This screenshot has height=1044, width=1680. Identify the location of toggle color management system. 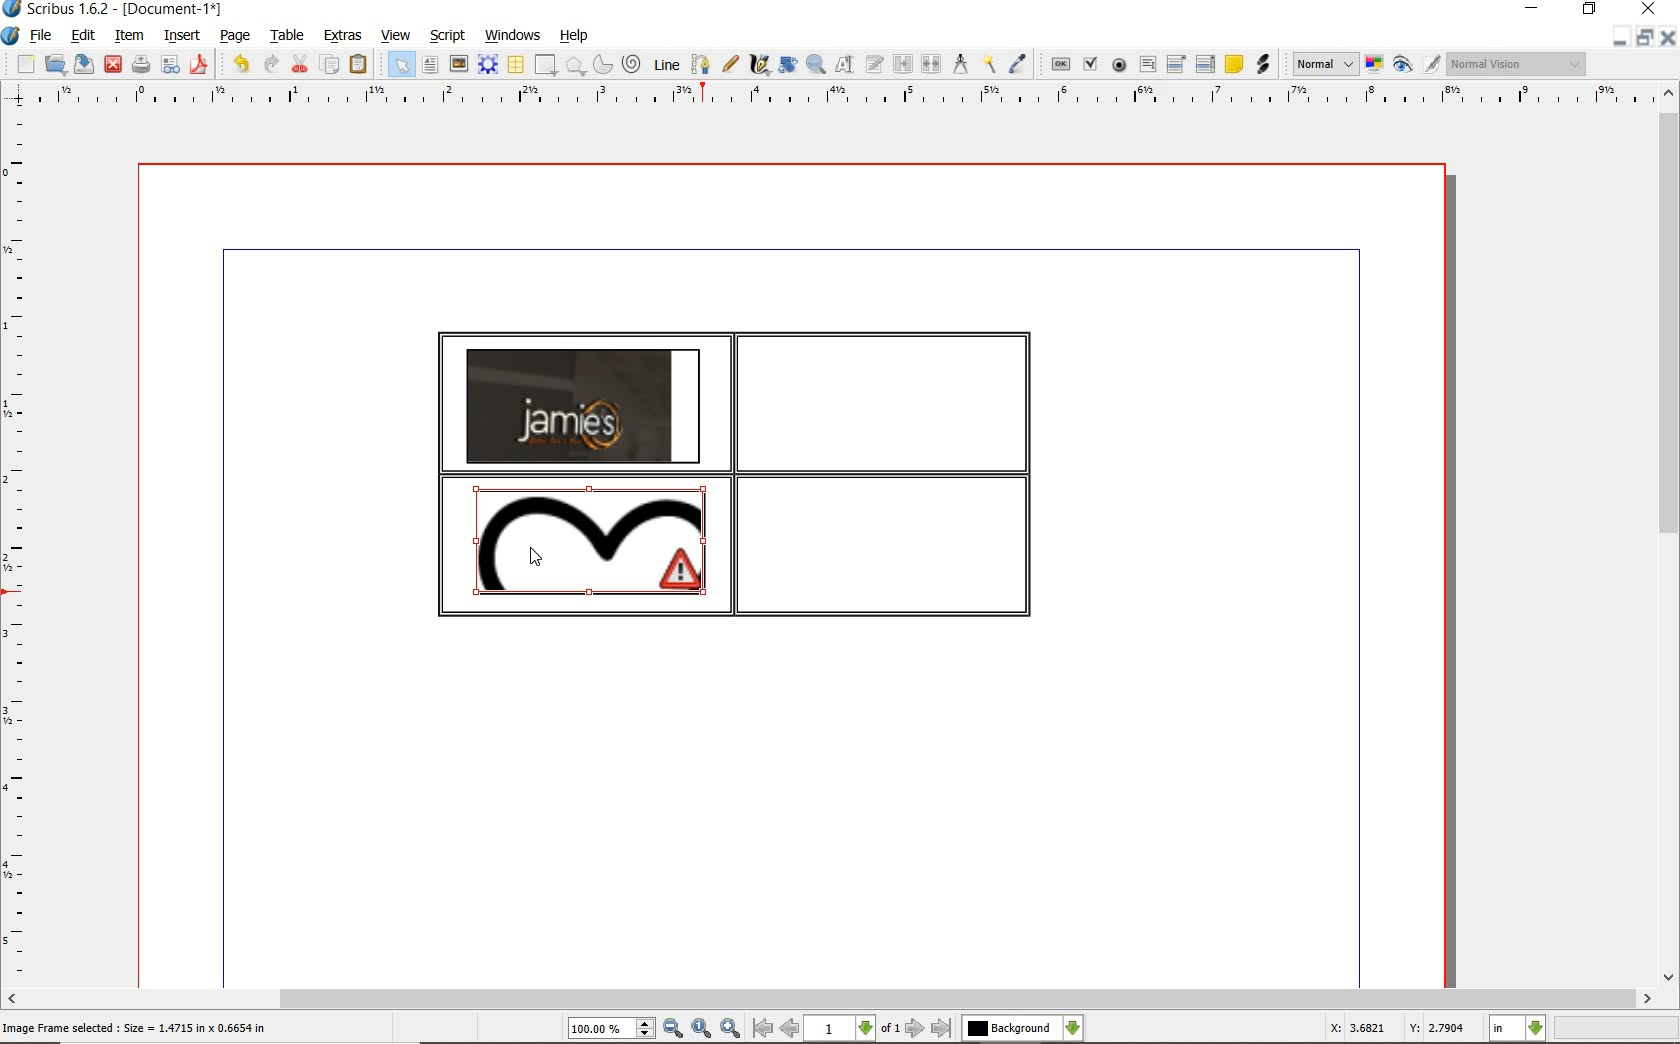
(1376, 66).